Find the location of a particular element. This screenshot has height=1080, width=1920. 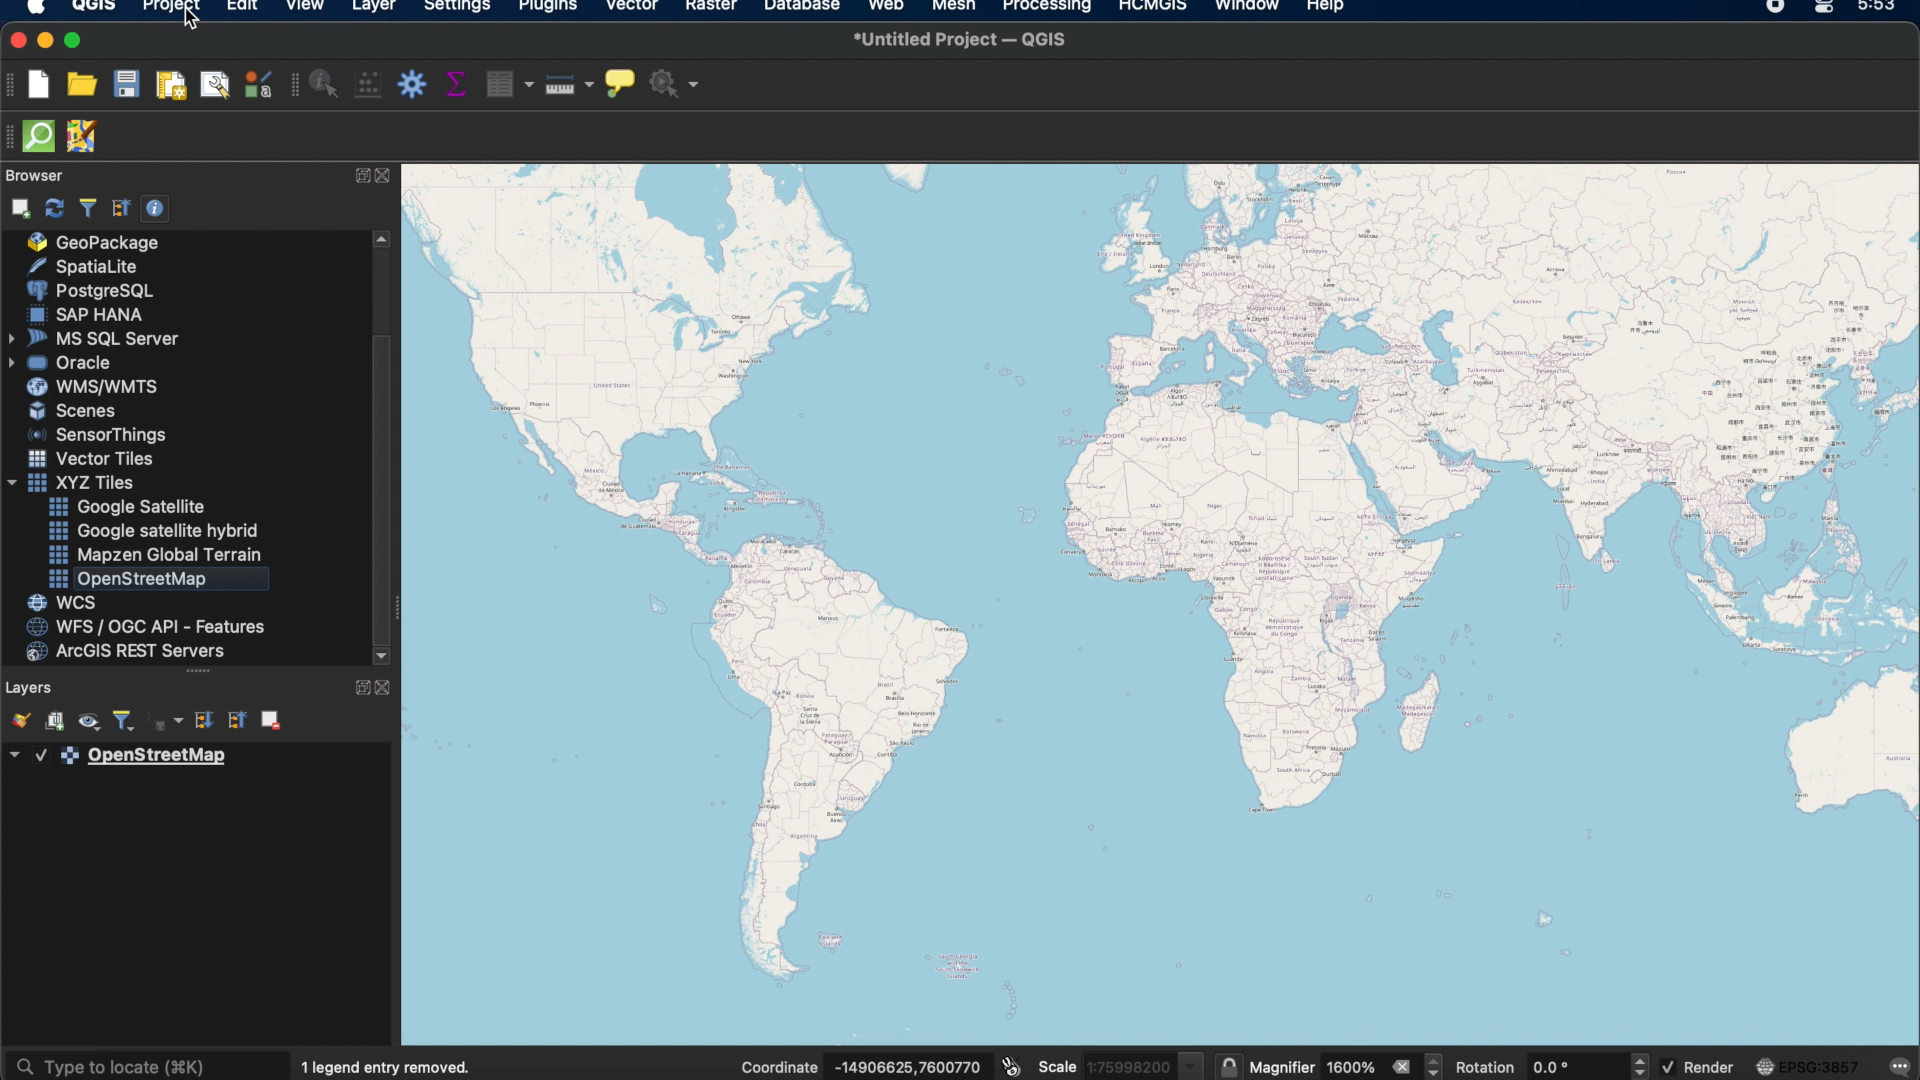

rotation is located at coordinates (1552, 1064).